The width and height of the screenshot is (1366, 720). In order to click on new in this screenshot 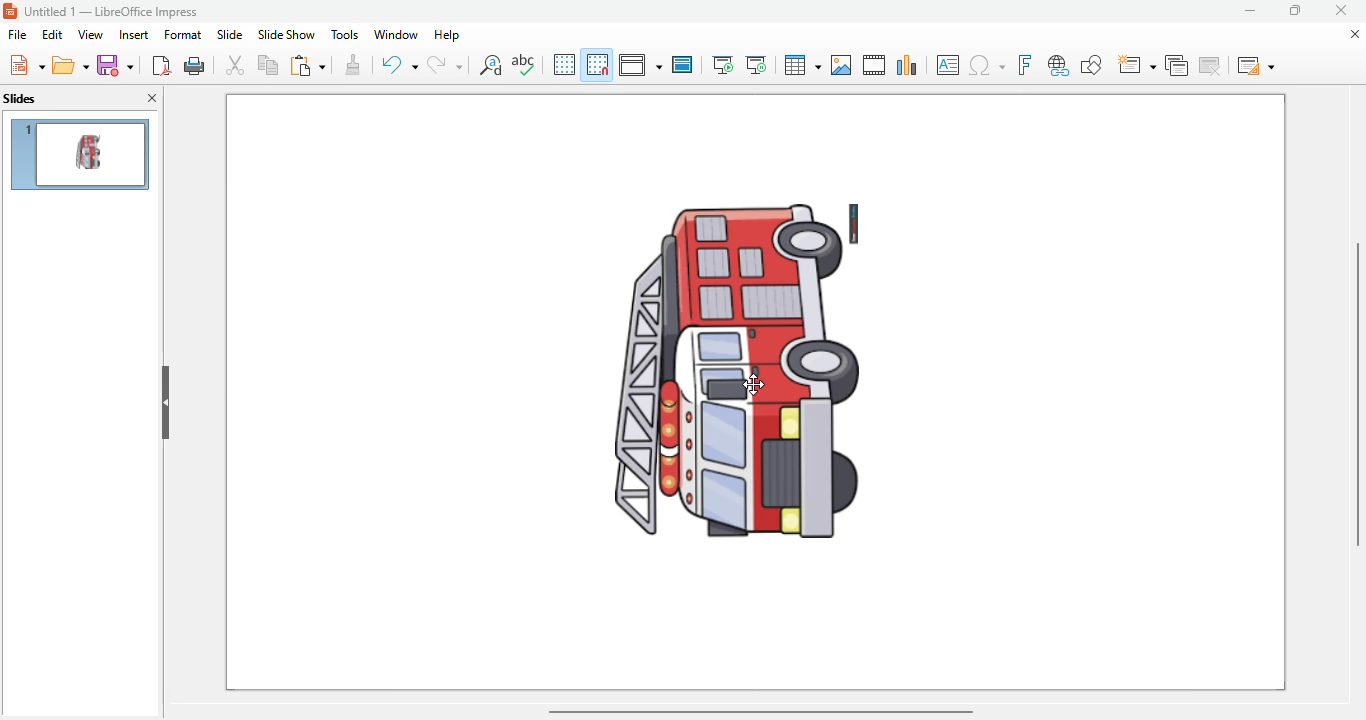, I will do `click(26, 64)`.